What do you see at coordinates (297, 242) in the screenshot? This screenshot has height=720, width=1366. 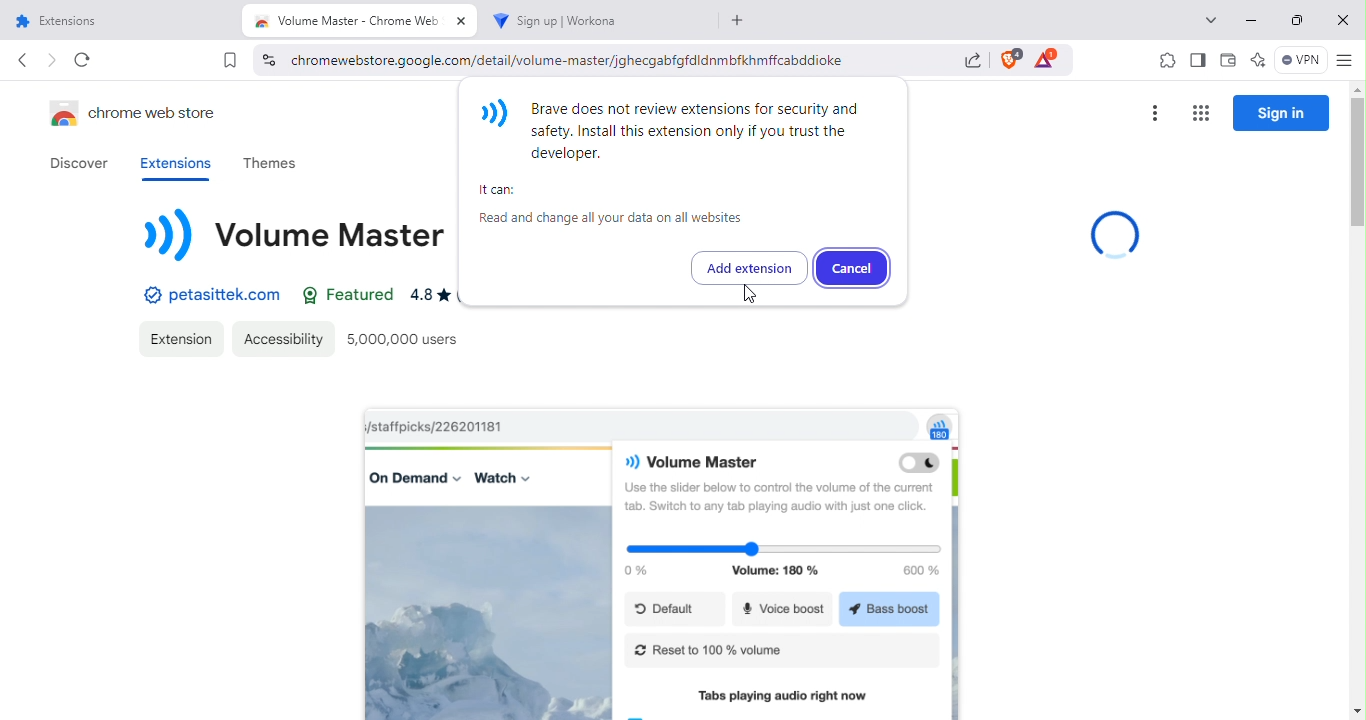 I see `logo` at bounding box center [297, 242].